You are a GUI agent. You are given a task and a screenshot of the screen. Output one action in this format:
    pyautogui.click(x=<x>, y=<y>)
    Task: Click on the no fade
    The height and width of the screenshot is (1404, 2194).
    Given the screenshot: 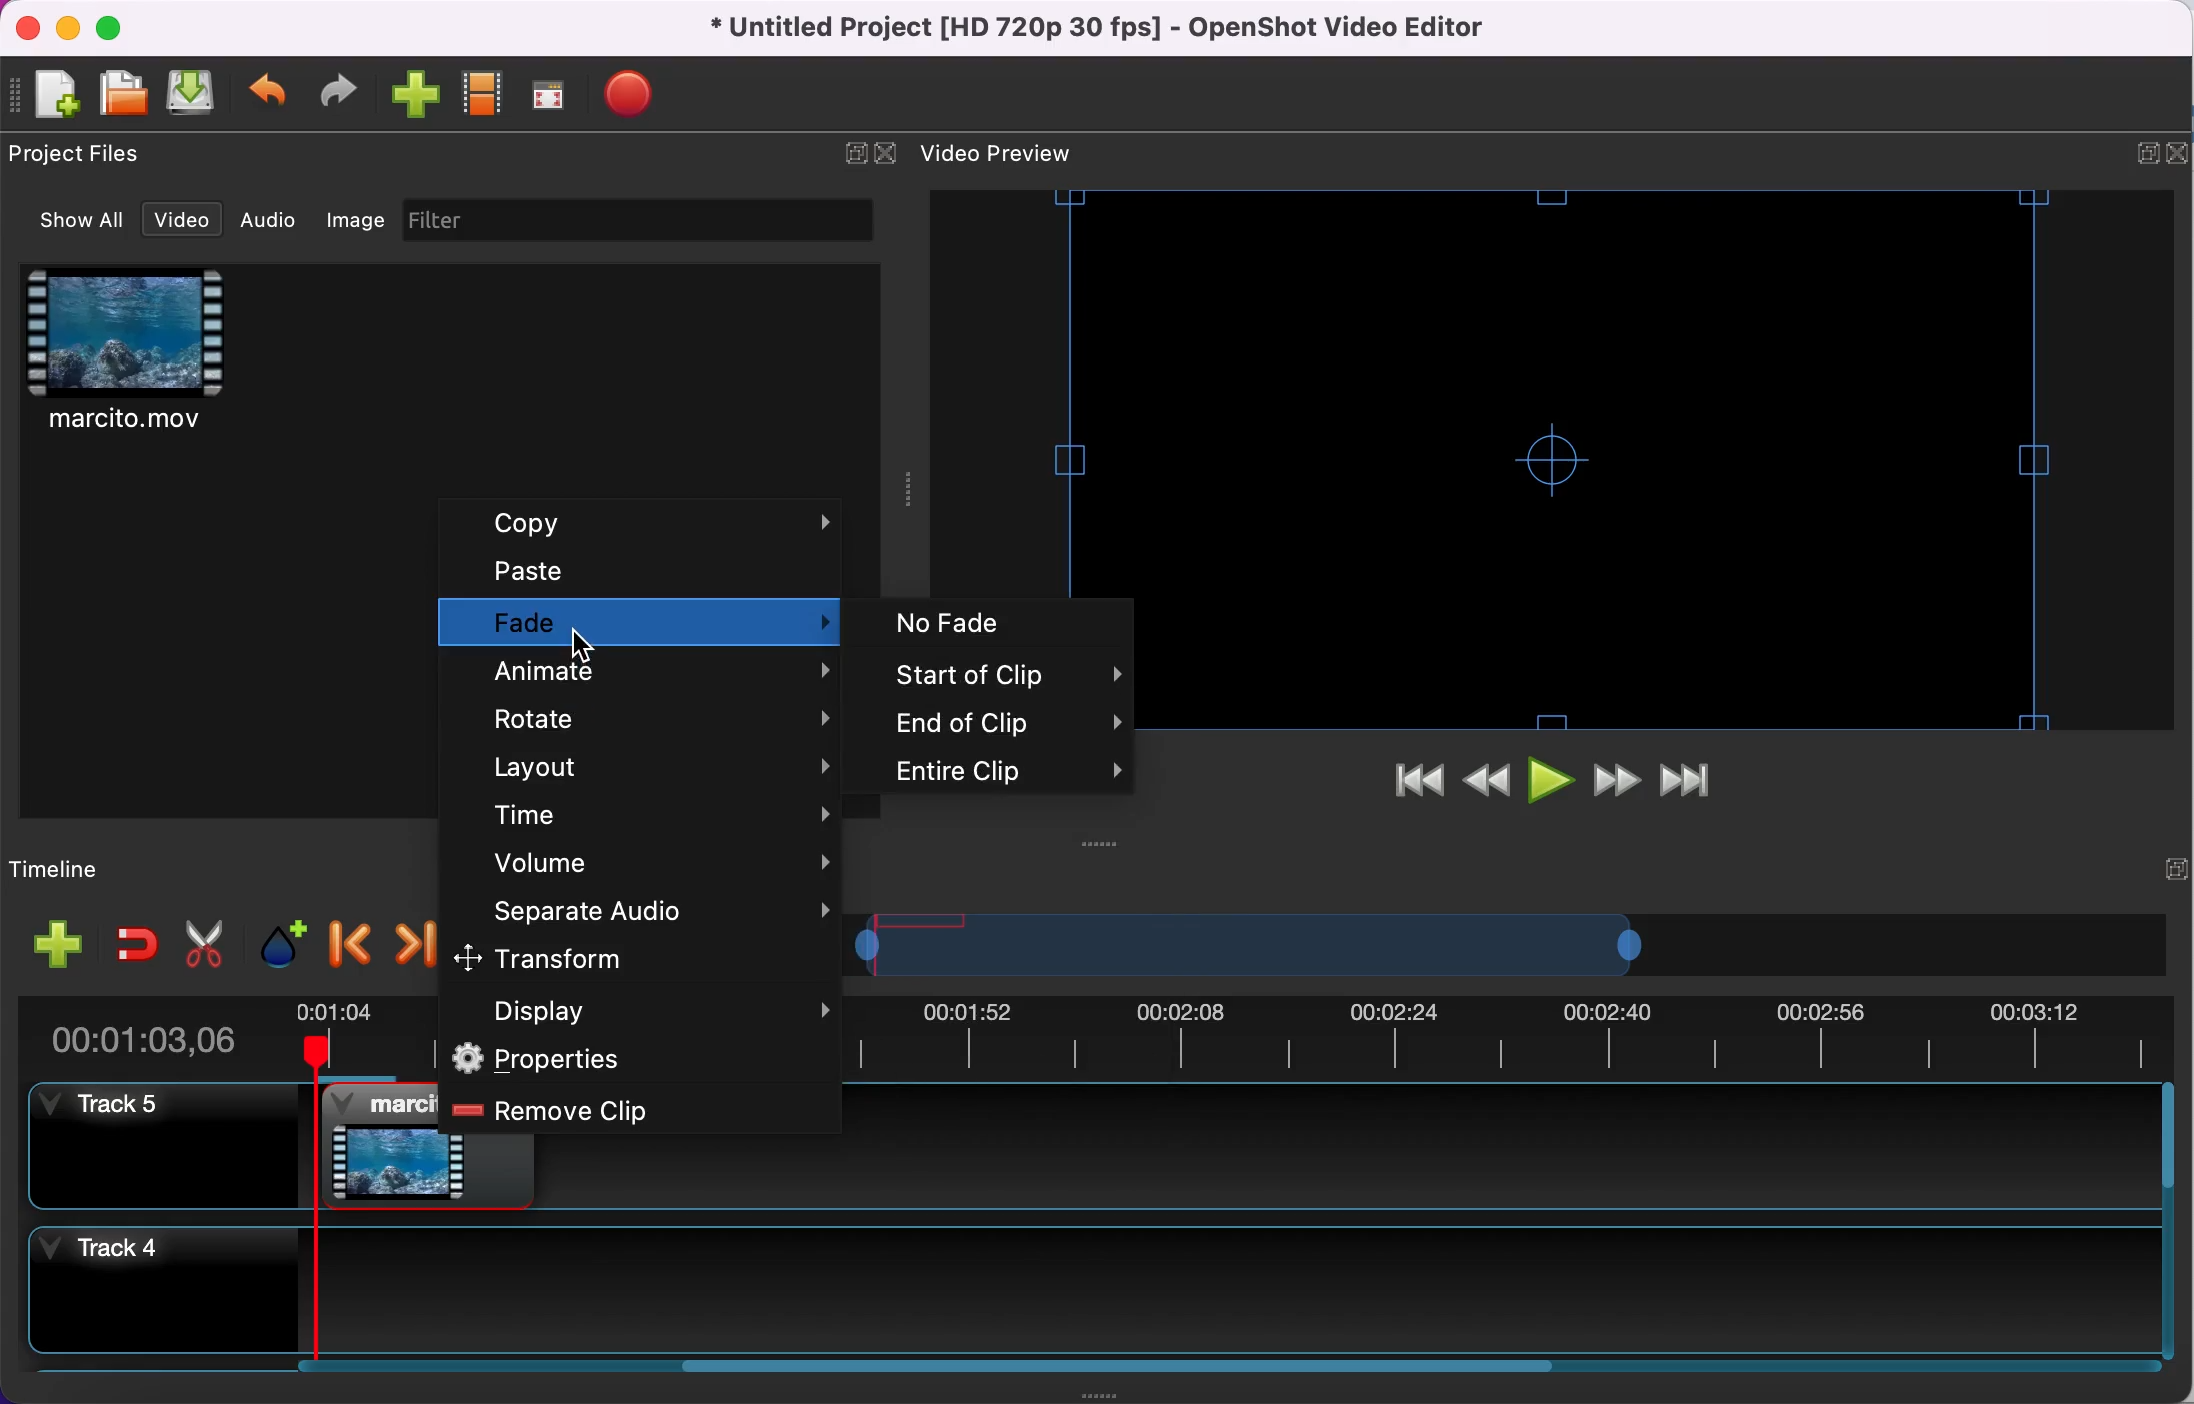 What is the action you would take?
    pyautogui.click(x=996, y=624)
    